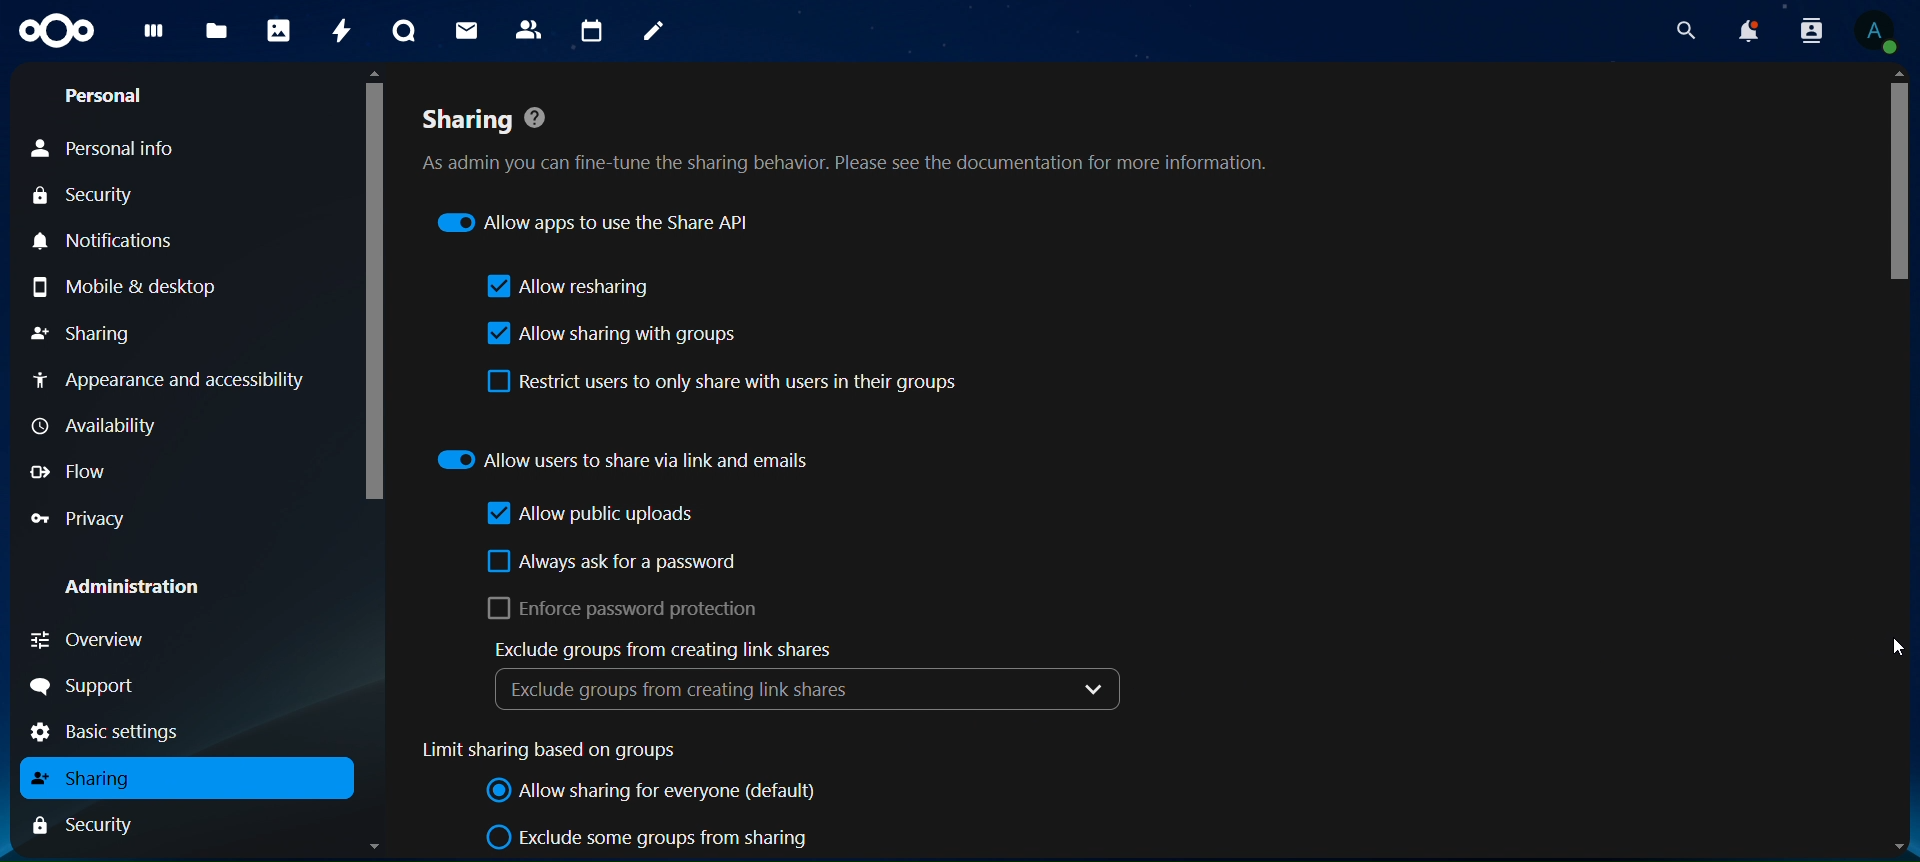  I want to click on notifications, so click(1747, 30).